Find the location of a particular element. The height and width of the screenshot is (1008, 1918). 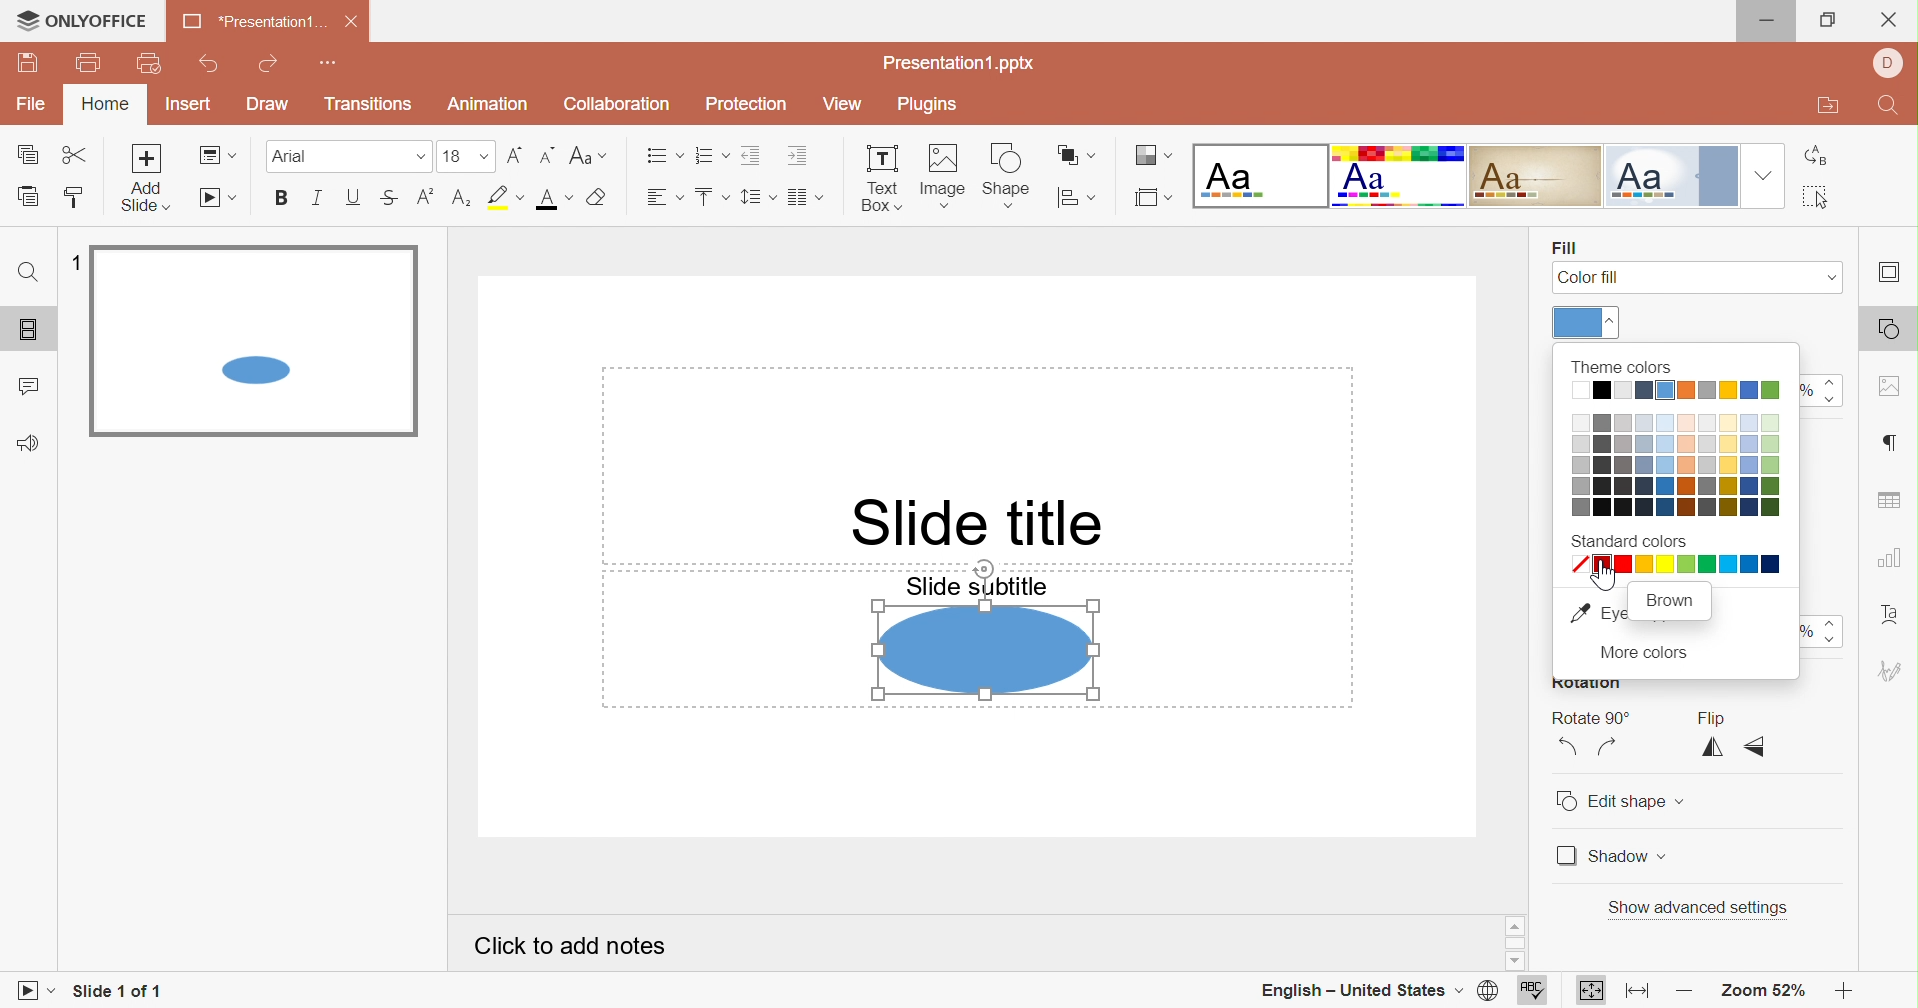

Slides is located at coordinates (29, 328).